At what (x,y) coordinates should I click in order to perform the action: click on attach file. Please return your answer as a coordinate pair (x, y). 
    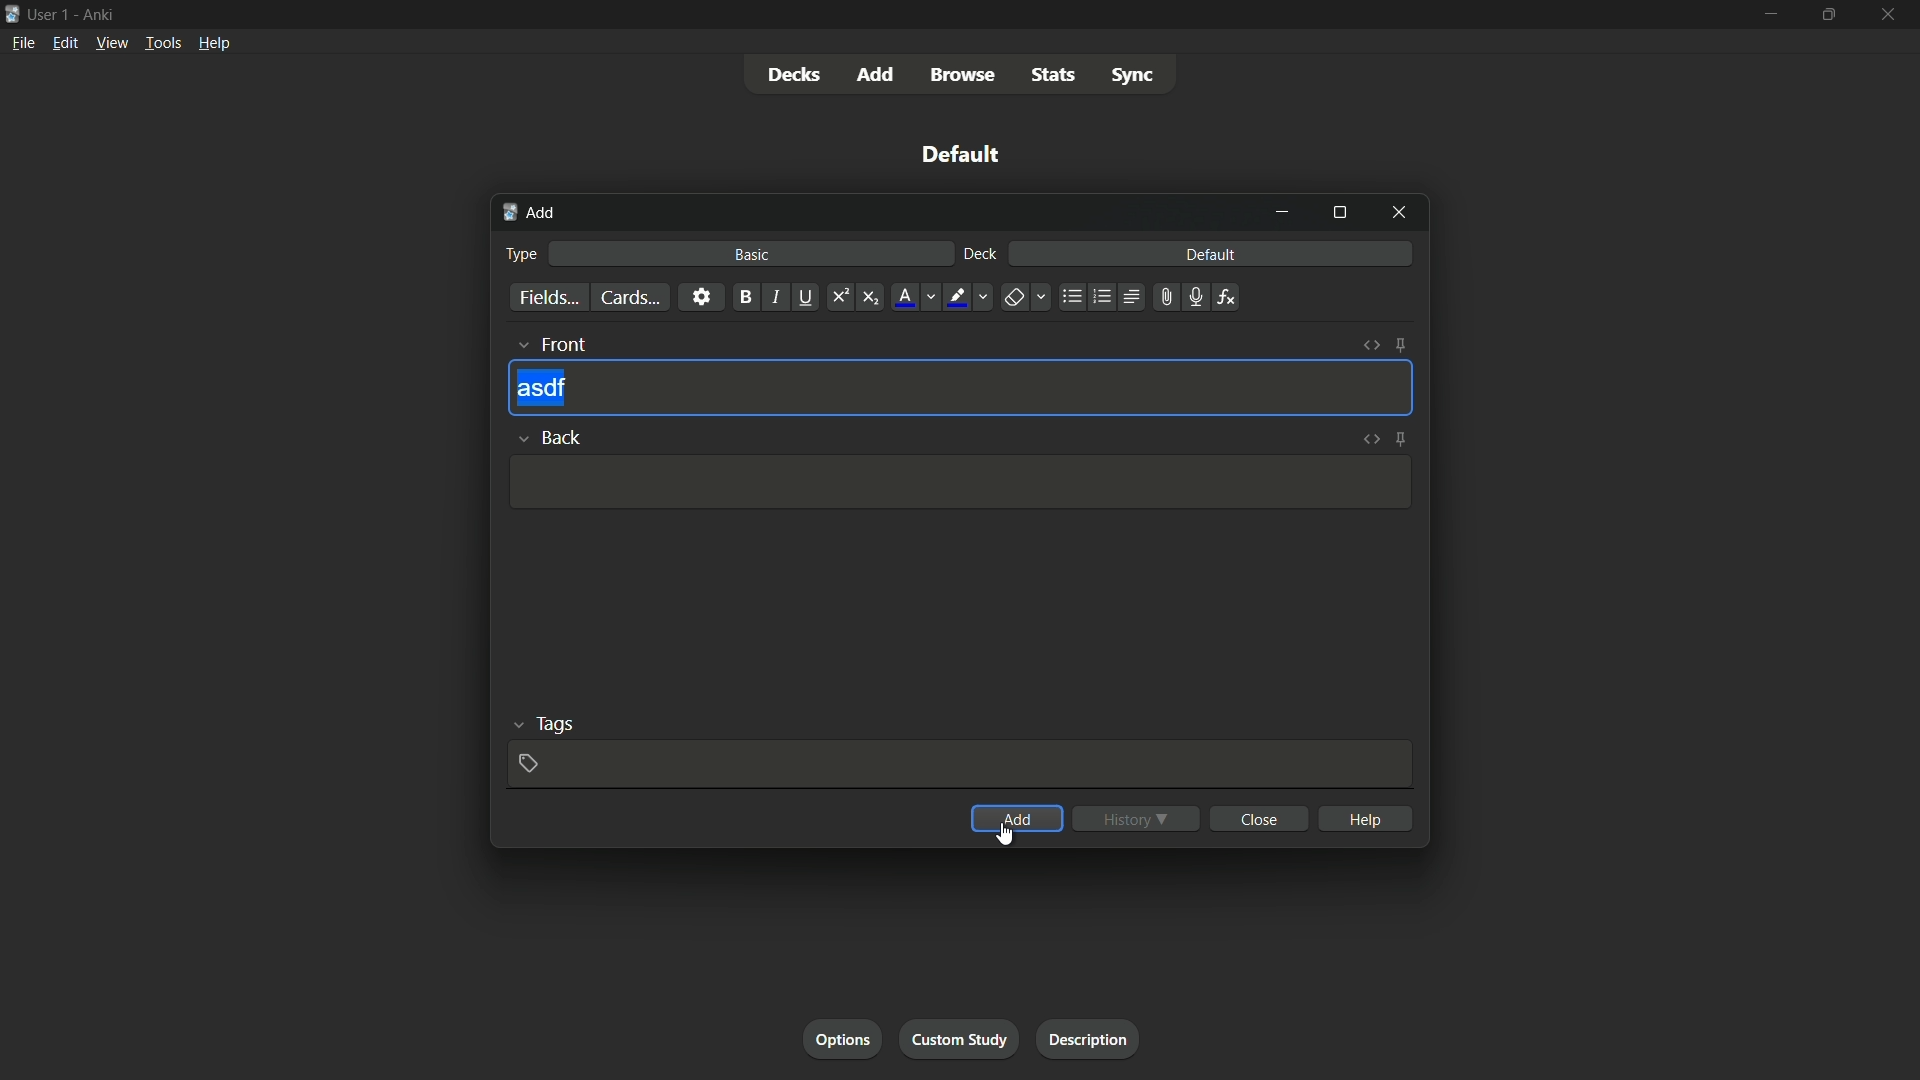
    Looking at the image, I should click on (1167, 297).